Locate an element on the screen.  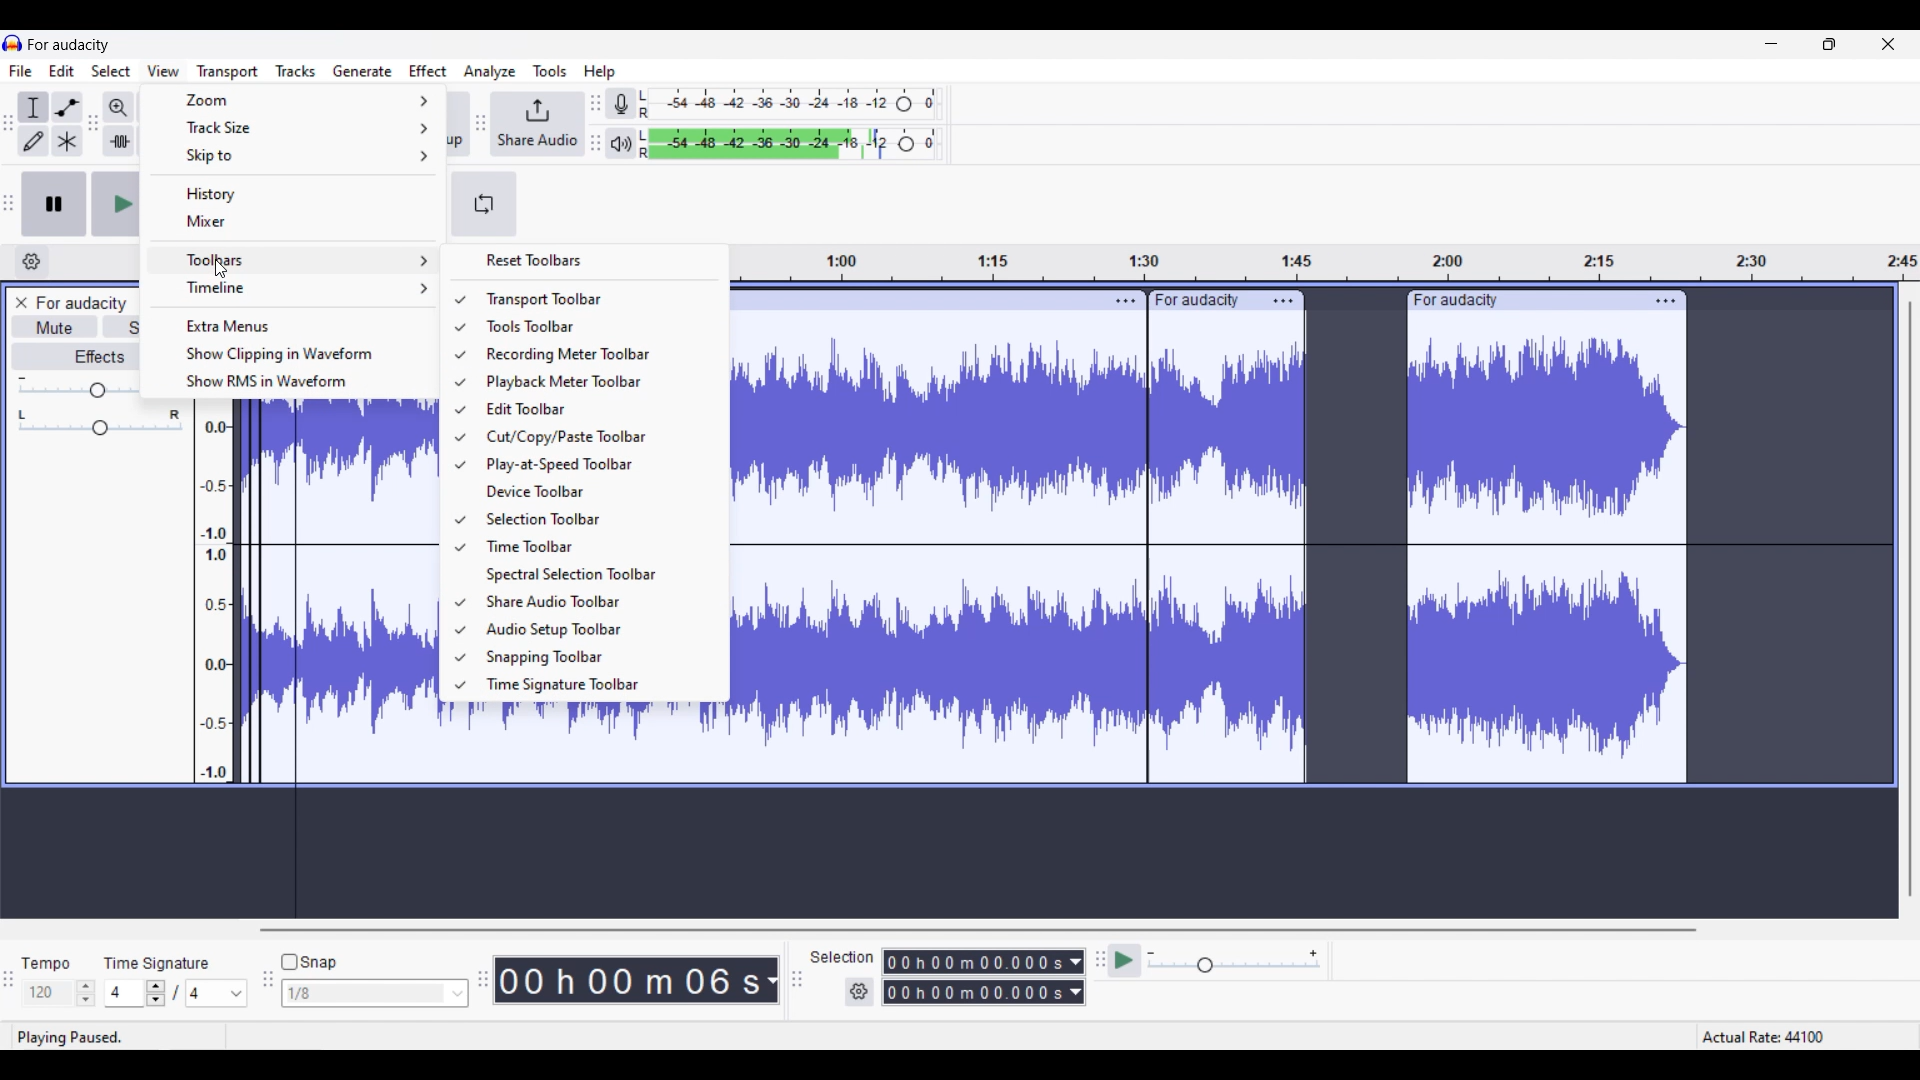
cursor is located at coordinates (221, 272).